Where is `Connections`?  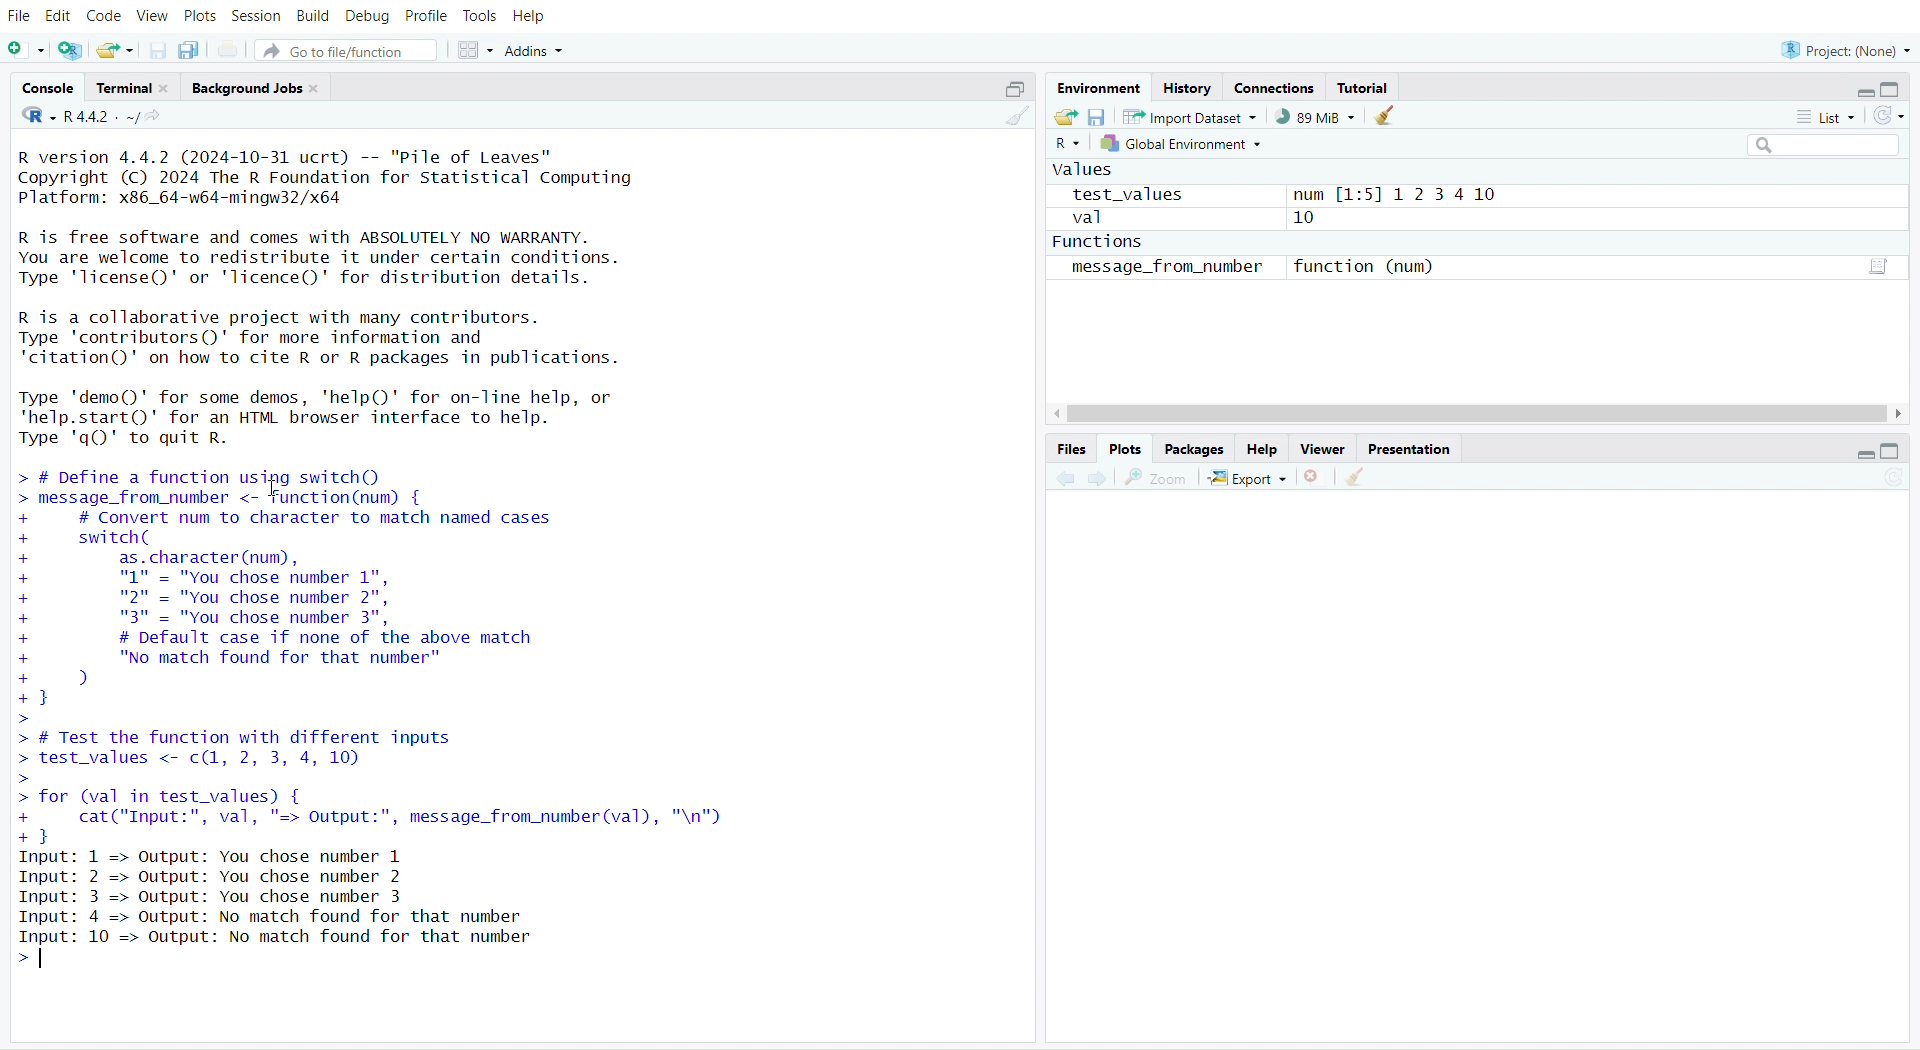 Connections is located at coordinates (1273, 87).